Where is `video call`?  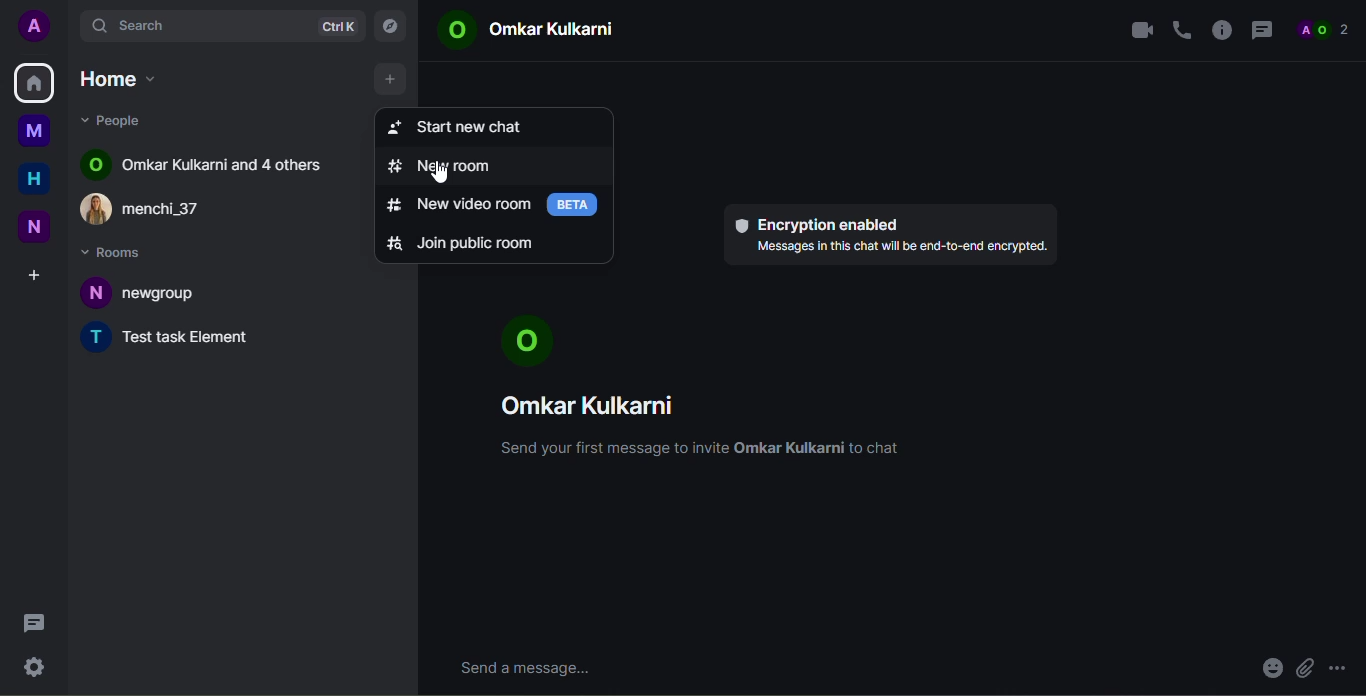 video call is located at coordinates (1137, 28).